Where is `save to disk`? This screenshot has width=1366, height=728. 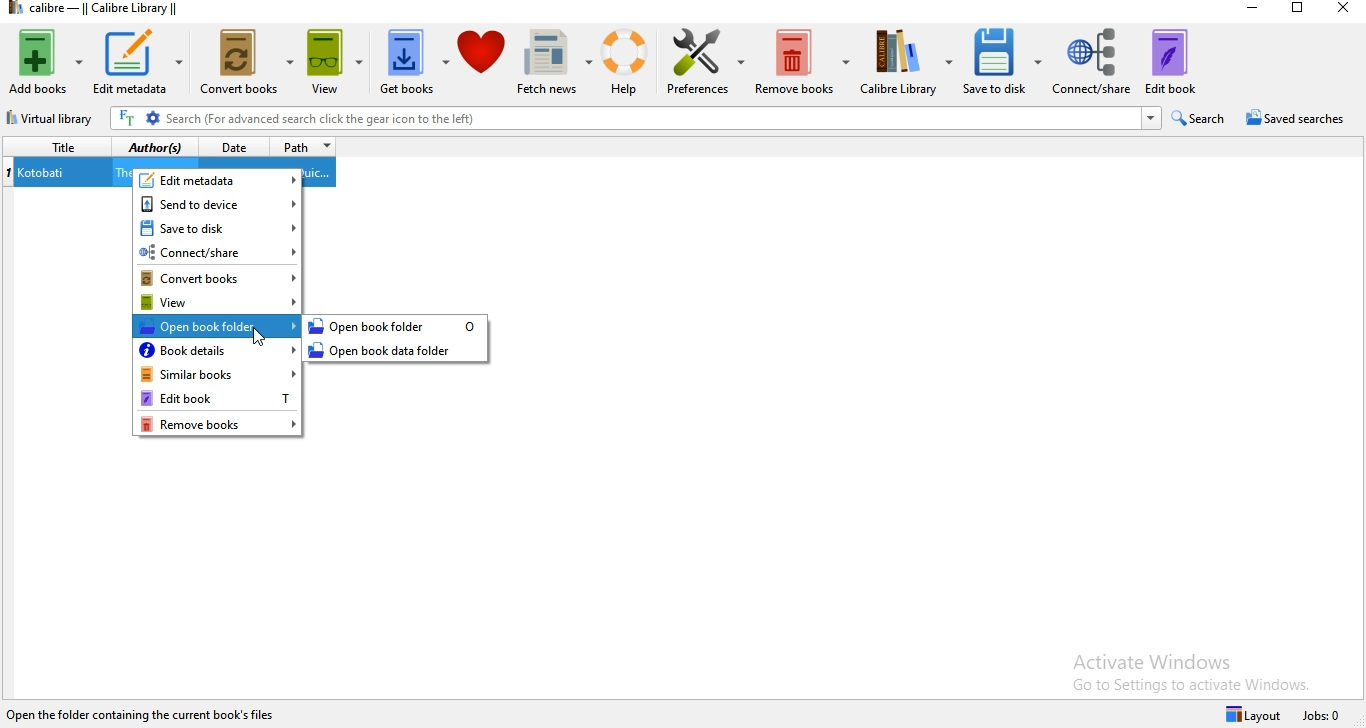 save to disk is located at coordinates (220, 229).